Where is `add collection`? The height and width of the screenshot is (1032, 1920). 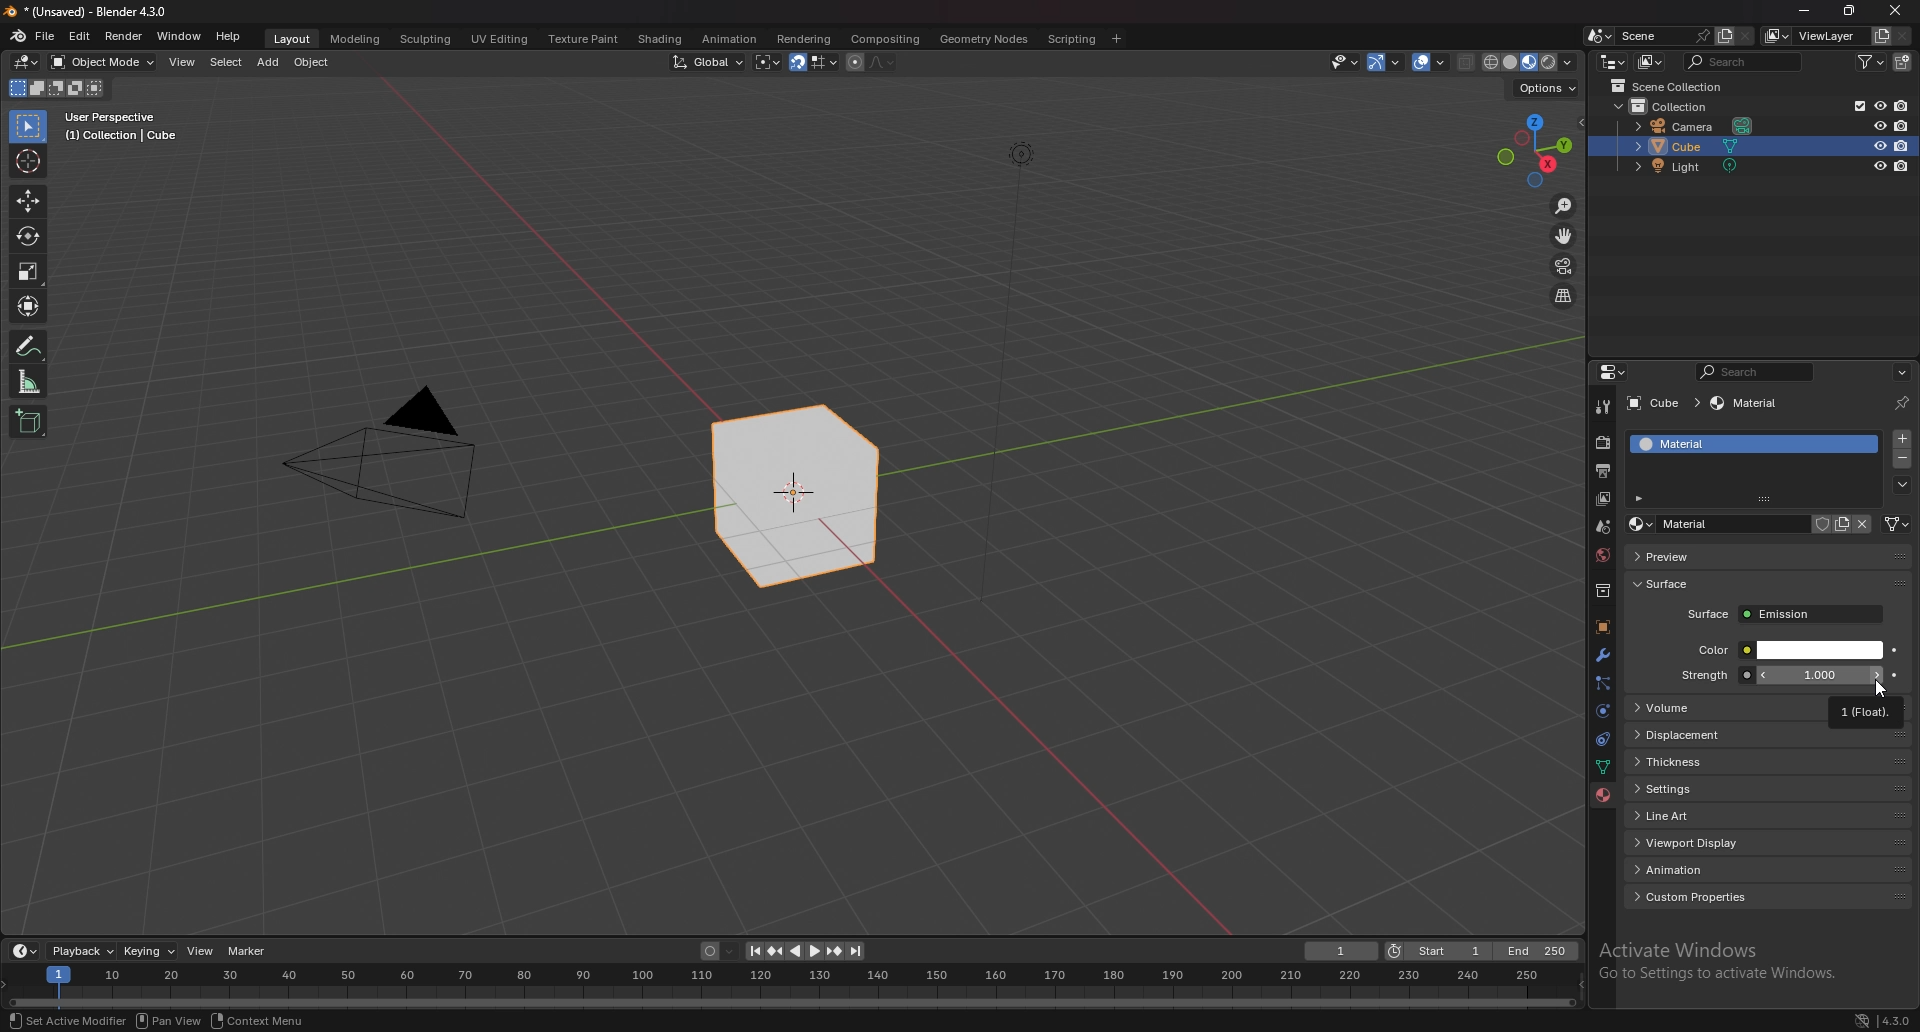
add collection is located at coordinates (1904, 62).